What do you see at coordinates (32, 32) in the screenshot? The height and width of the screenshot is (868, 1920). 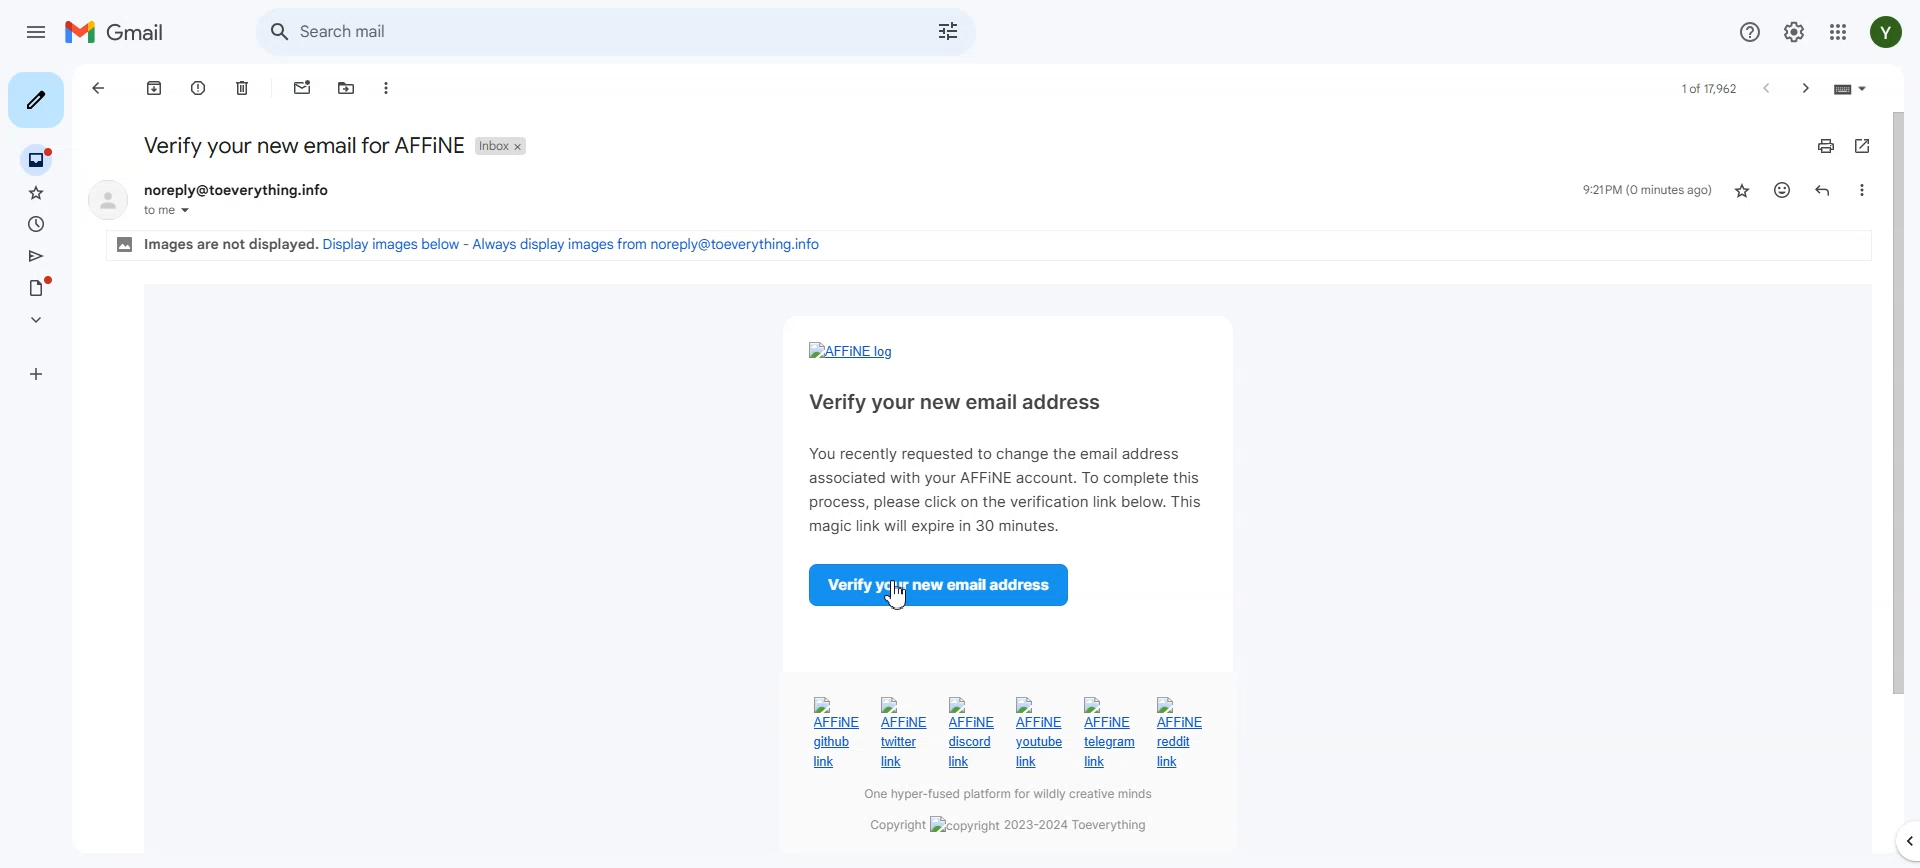 I see `hide main menu` at bounding box center [32, 32].